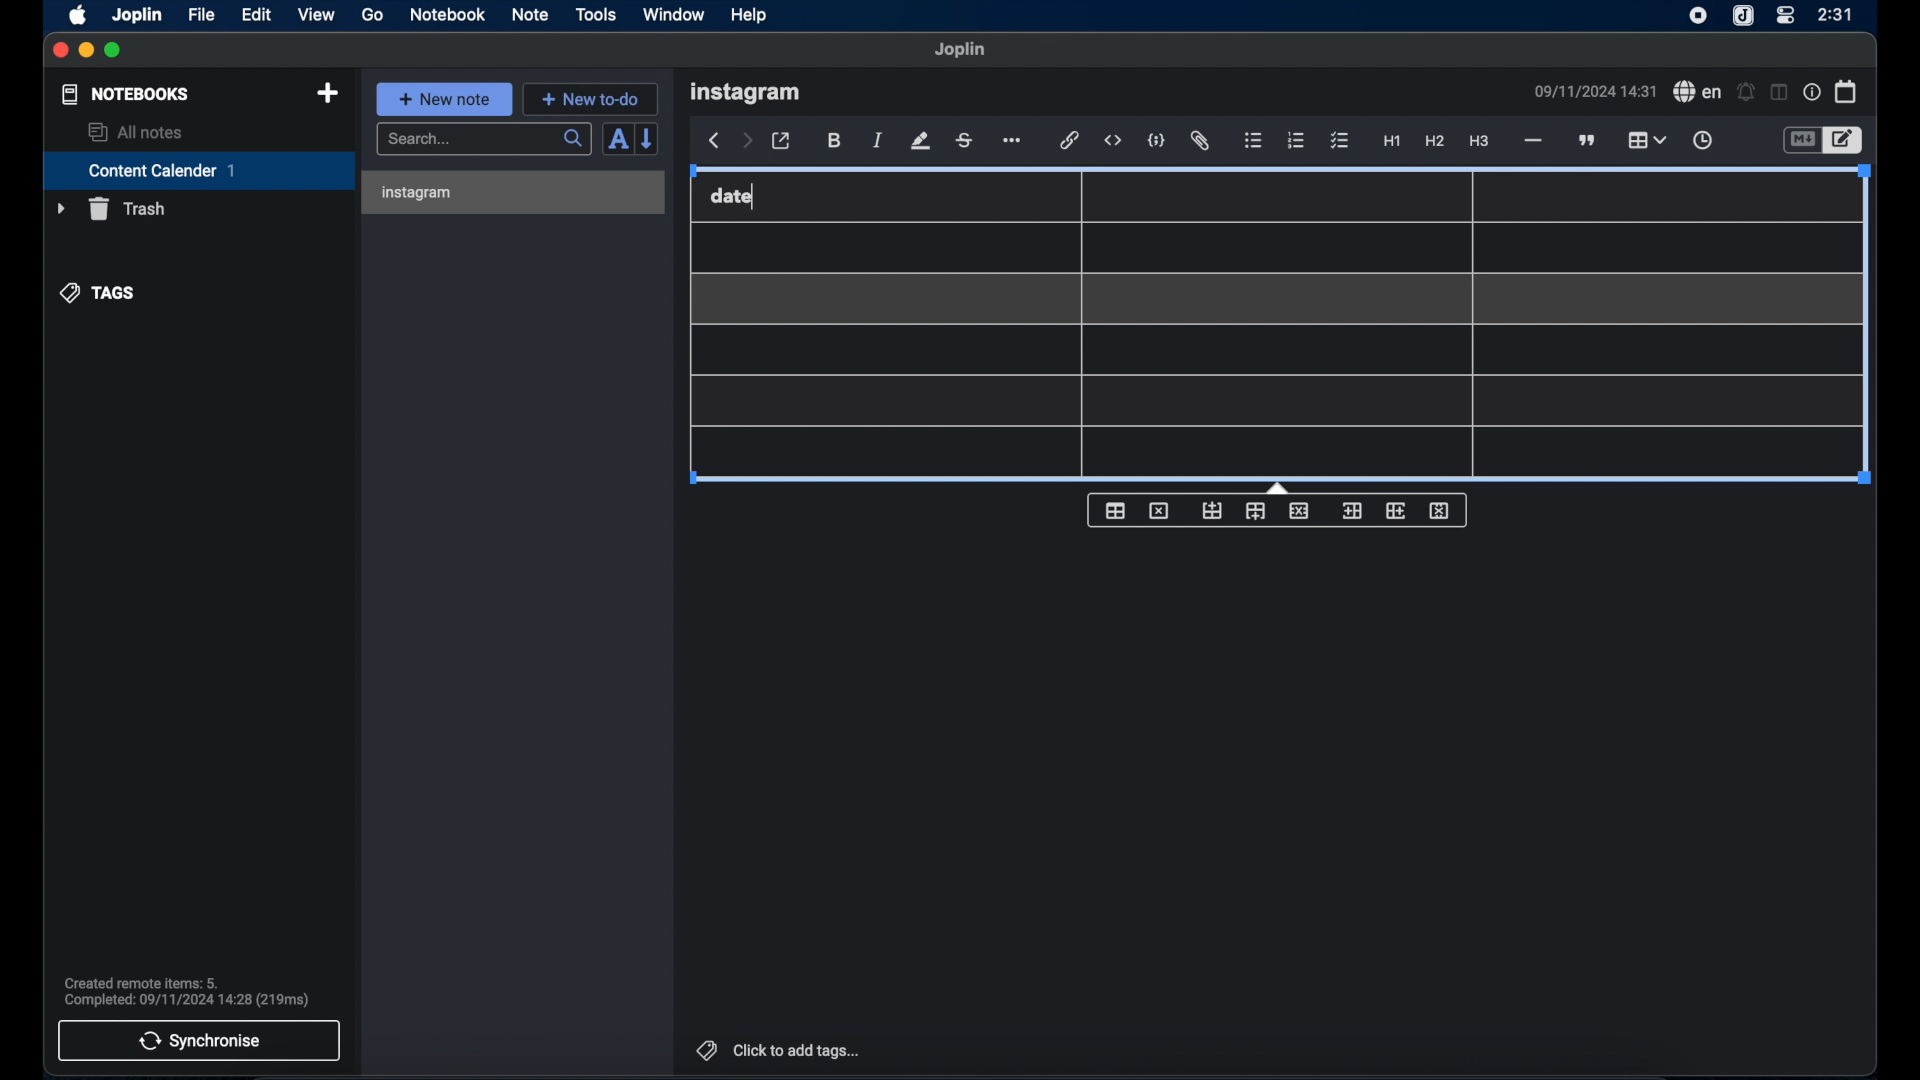 The image size is (1920, 1080). Describe the element at coordinates (1847, 138) in the screenshot. I see `toggle editor` at that location.